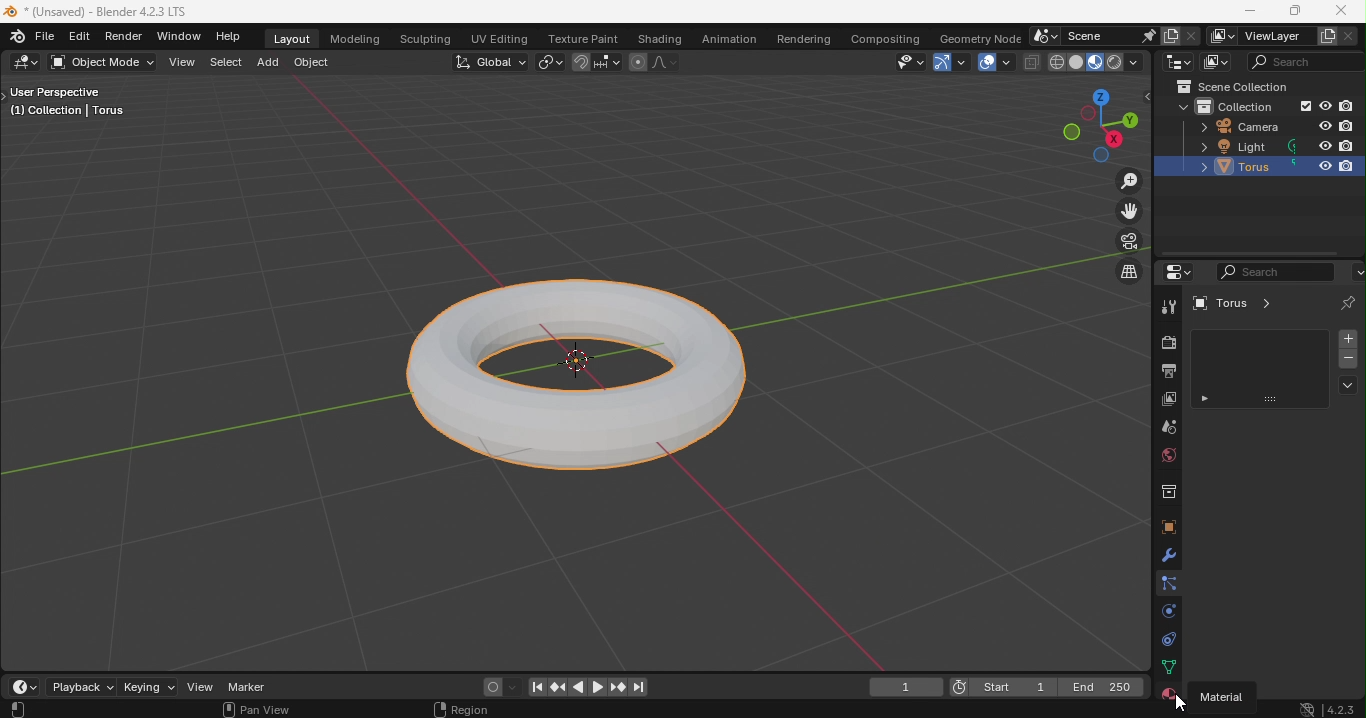 This screenshot has width=1366, height=718. Describe the element at coordinates (1344, 106) in the screenshot. I see `Disable in renders` at that location.